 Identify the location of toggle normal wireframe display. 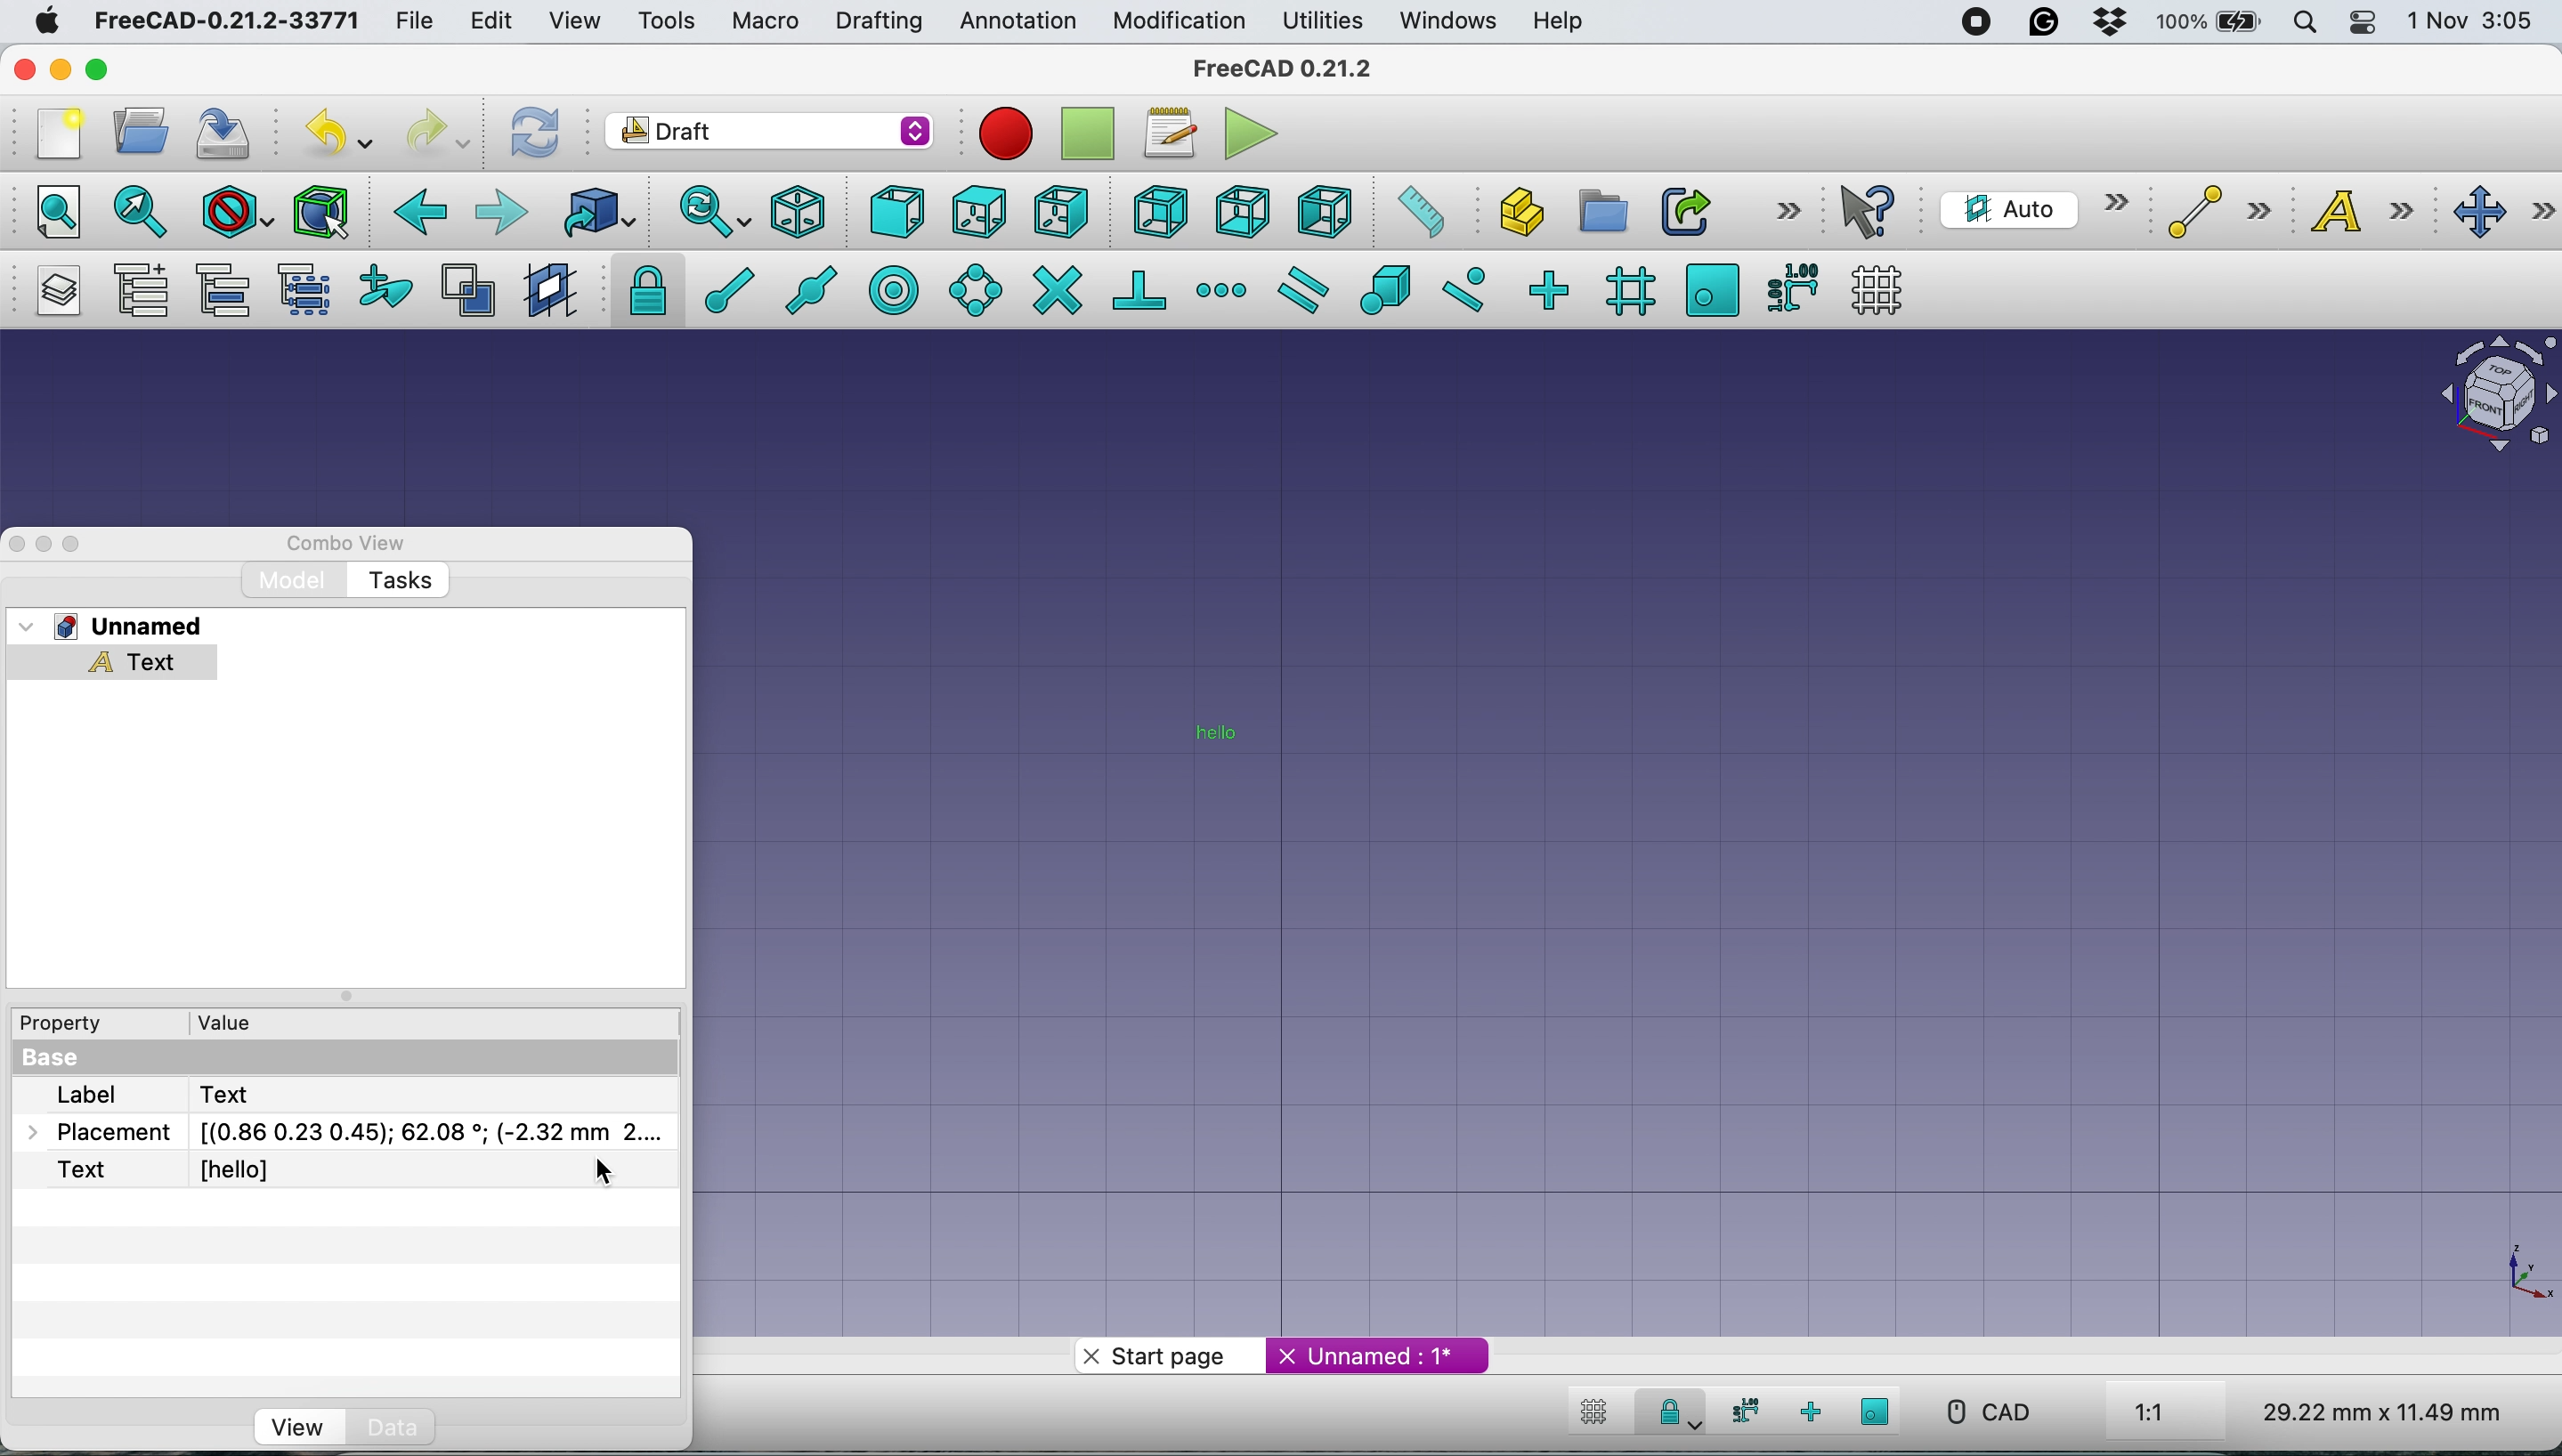
(467, 288).